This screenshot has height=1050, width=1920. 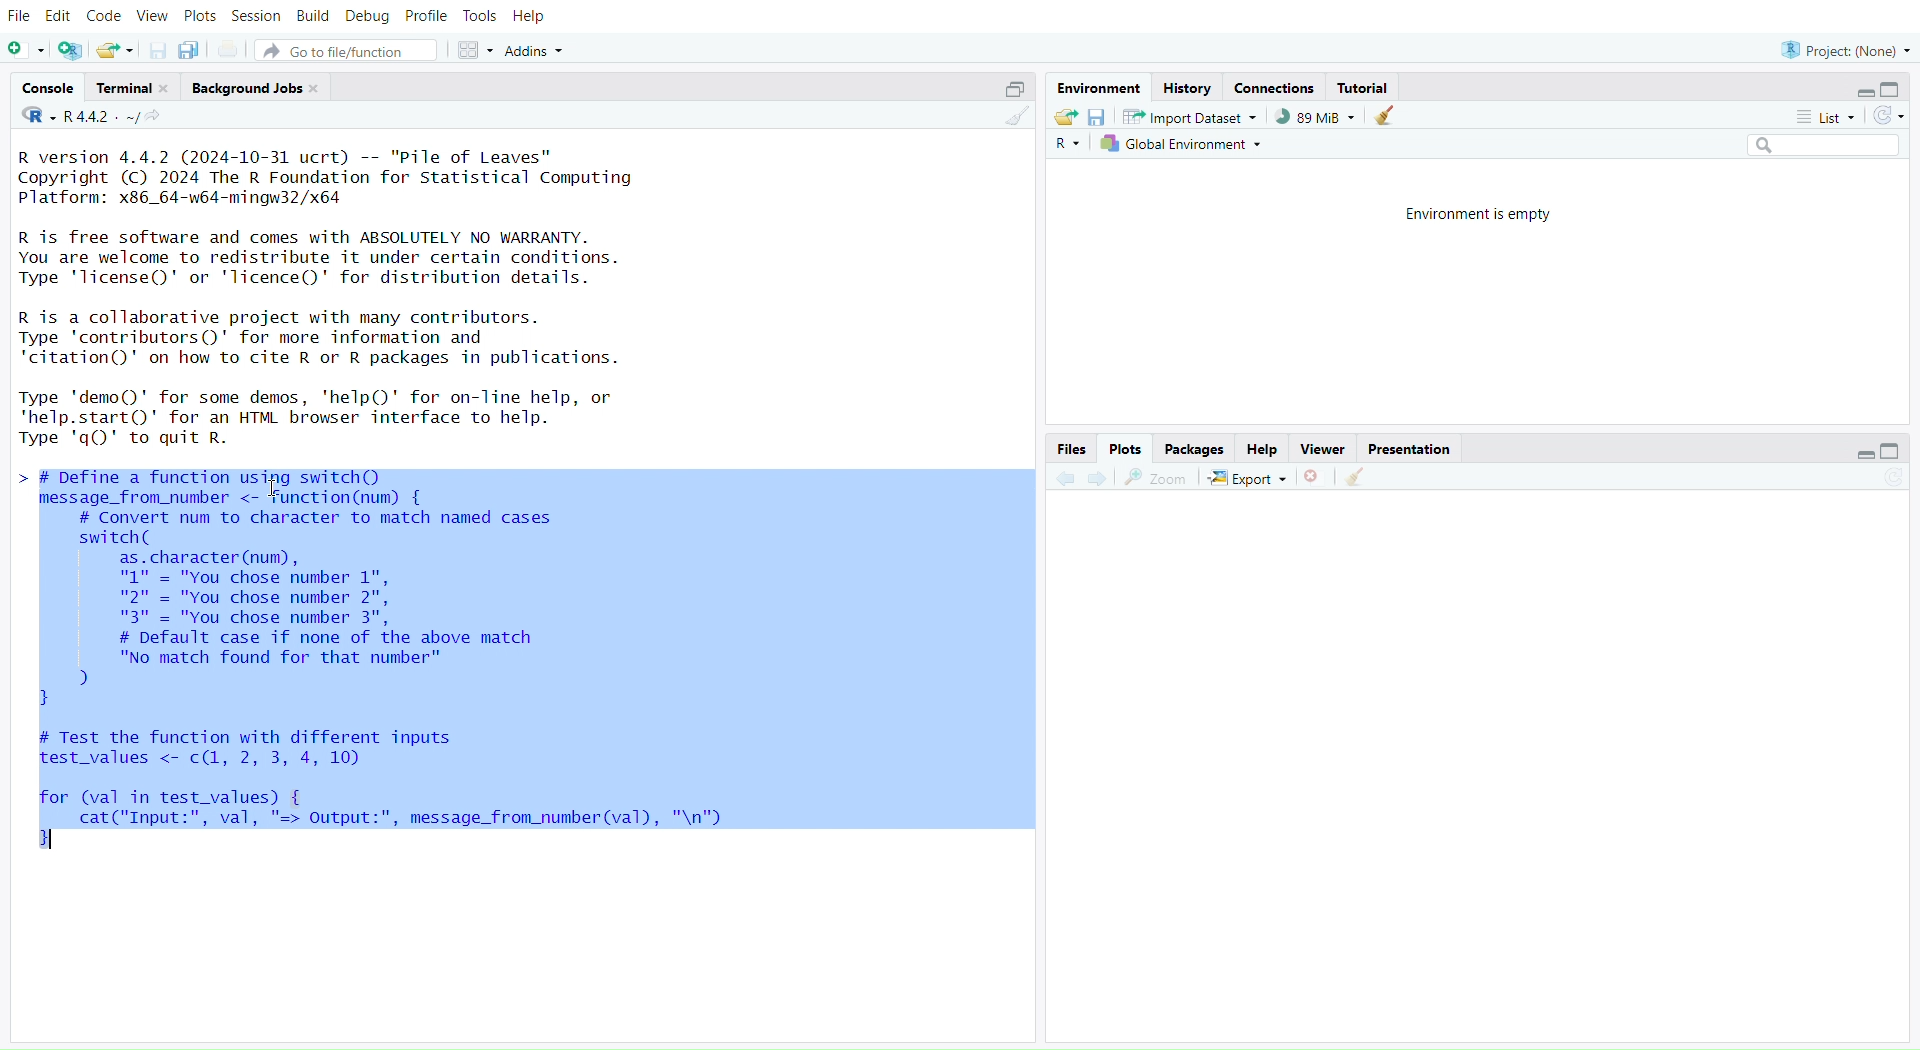 I want to click on Global environment, so click(x=1185, y=145).